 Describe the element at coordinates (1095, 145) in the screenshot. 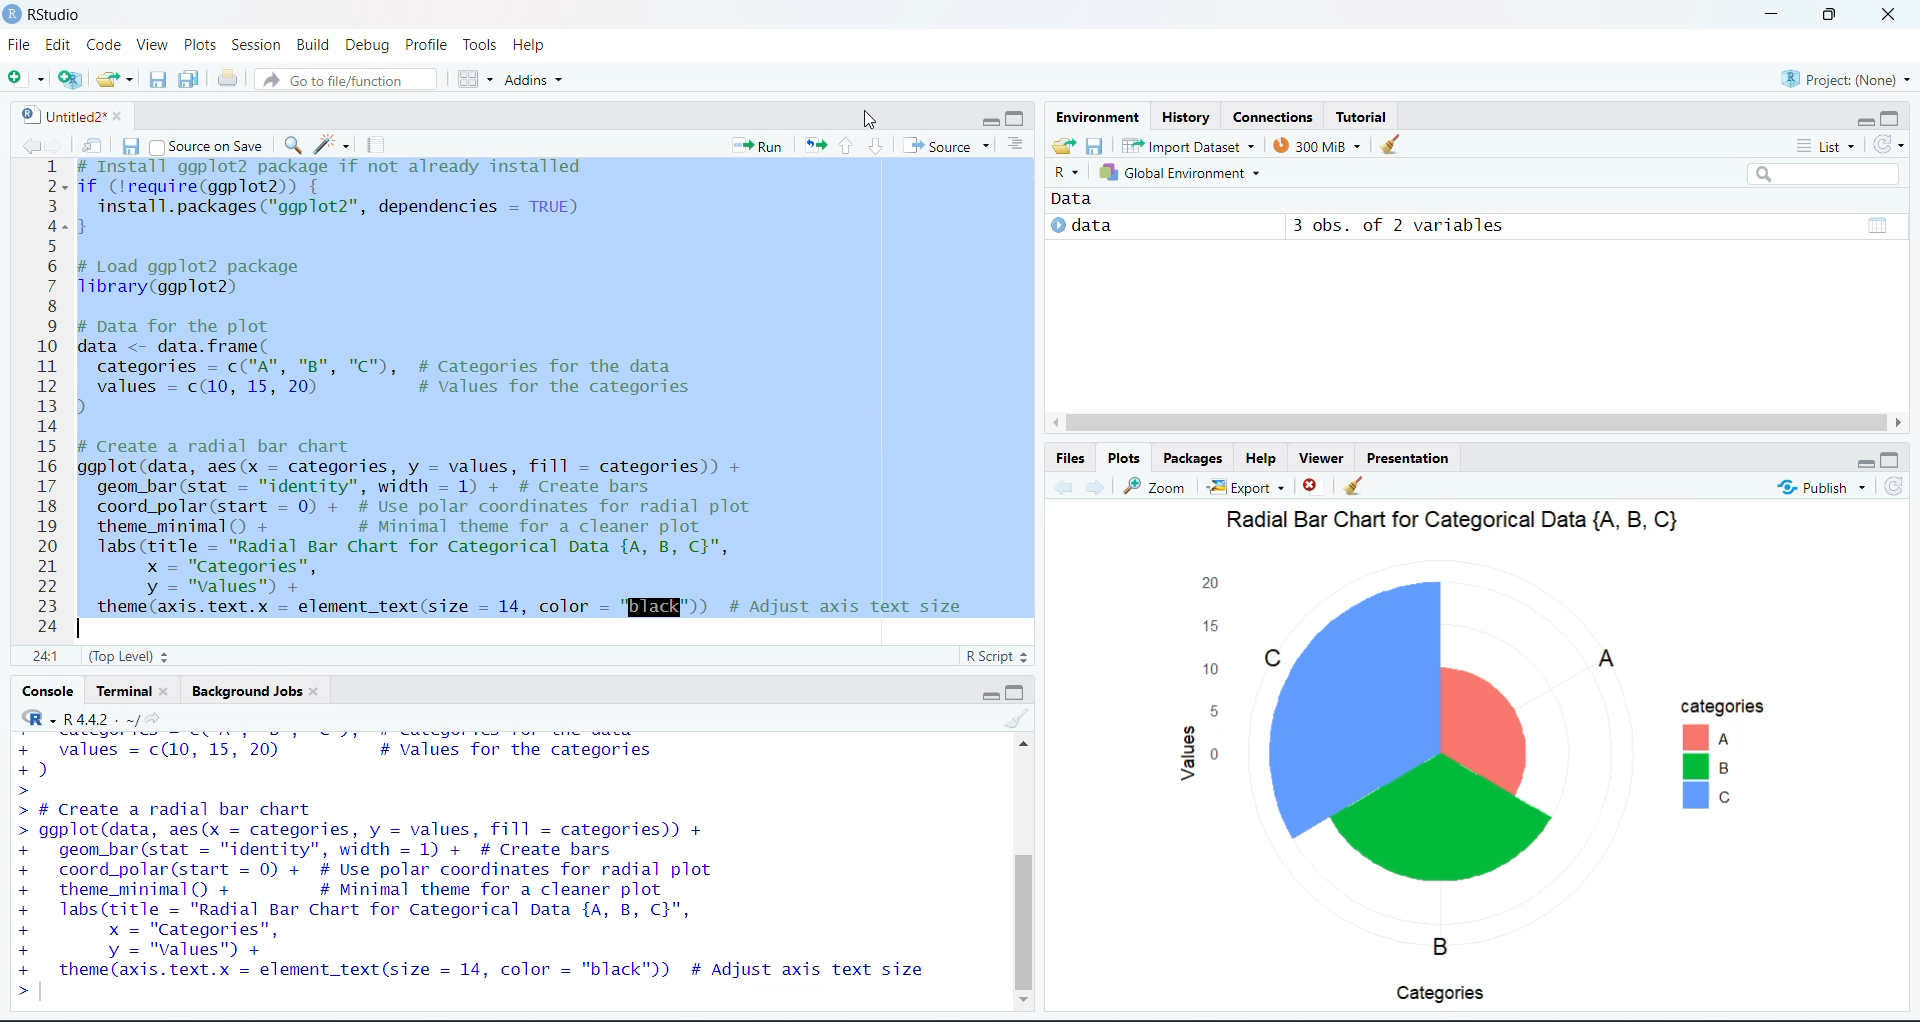

I see `save` at that location.